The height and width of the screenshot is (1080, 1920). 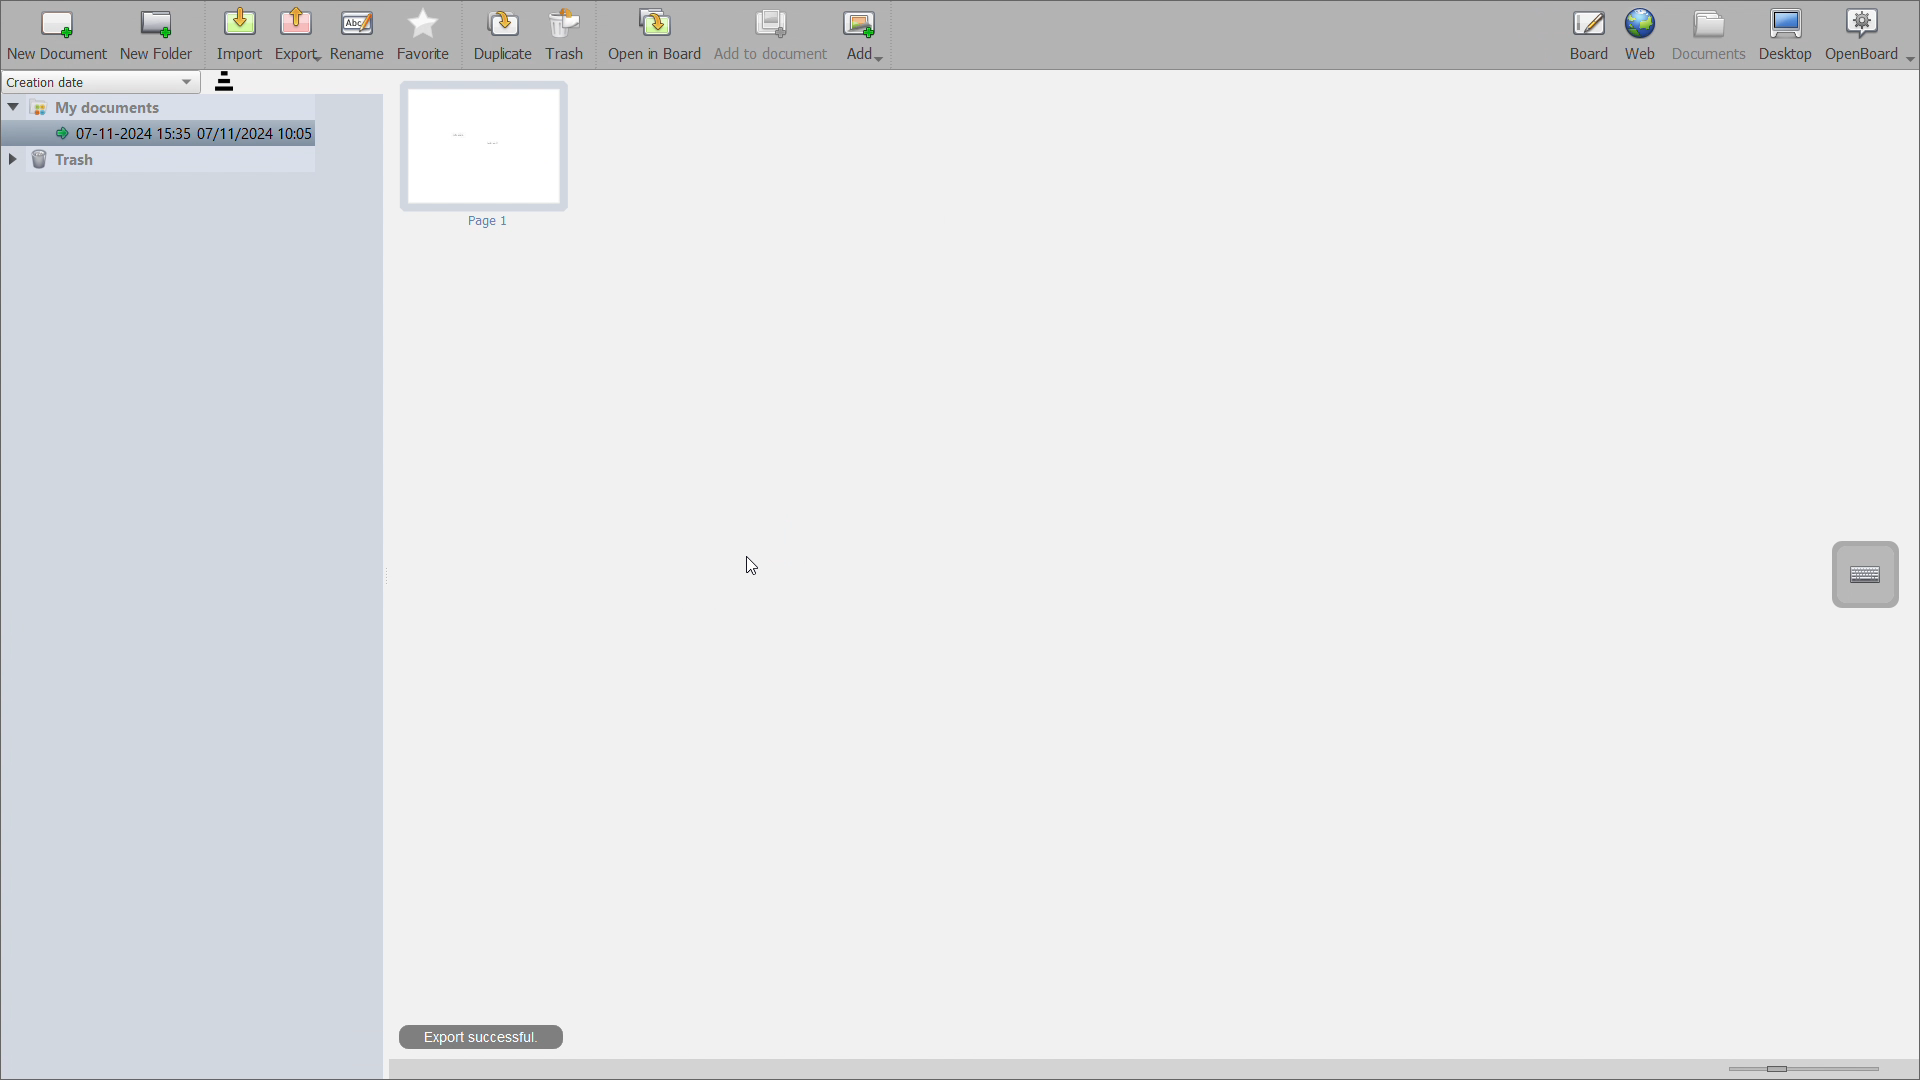 What do you see at coordinates (504, 36) in the screenshot?
I see `duplicate` at bounding box center [504, 36].